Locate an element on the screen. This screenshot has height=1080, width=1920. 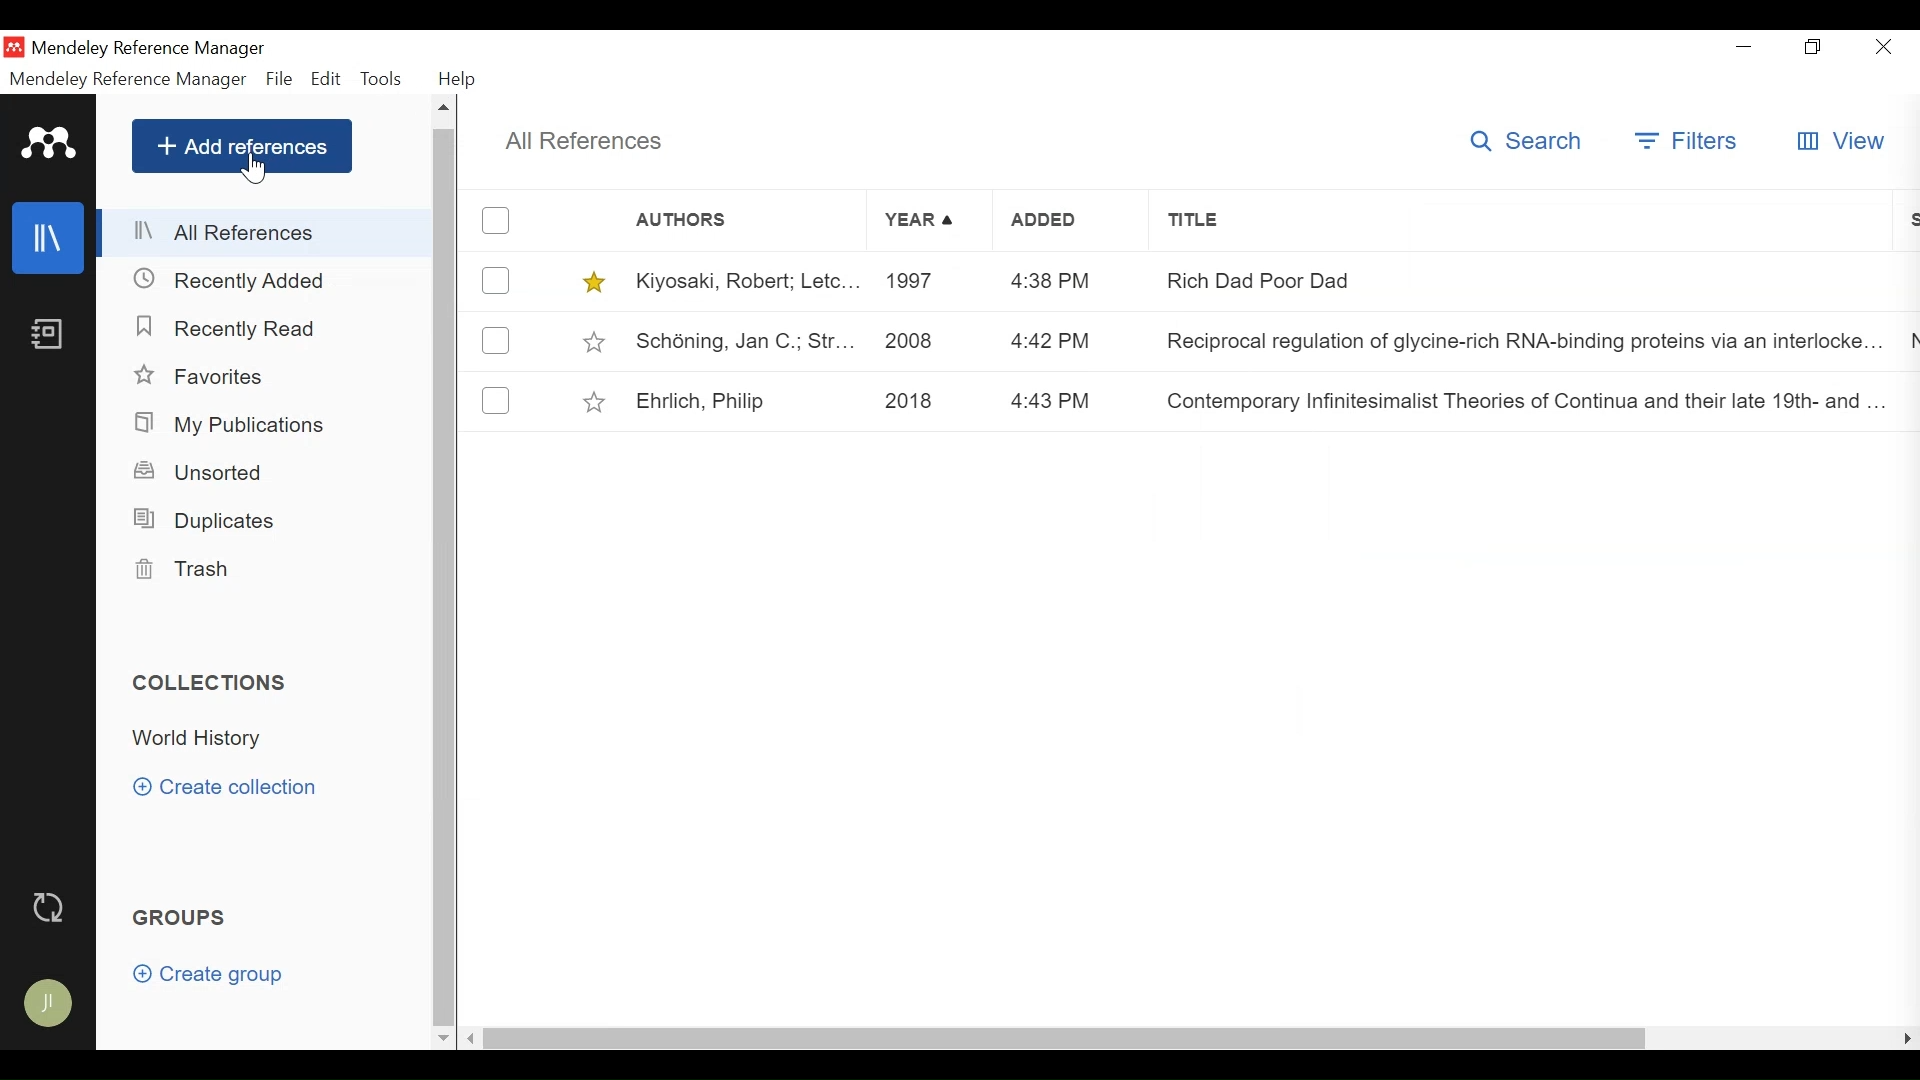
2008 is located at coordinates (927, 341).